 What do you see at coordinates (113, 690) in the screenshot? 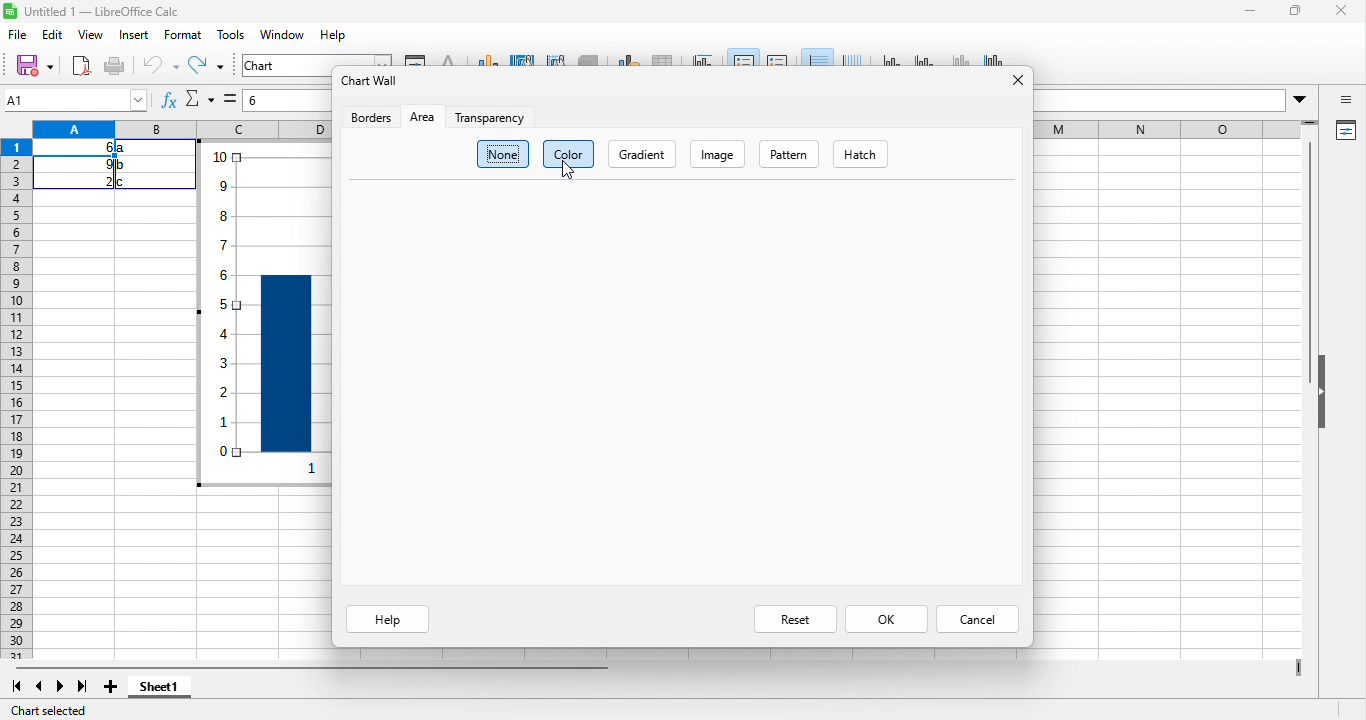
I see `new sheet` at bounding box center [113, 690].